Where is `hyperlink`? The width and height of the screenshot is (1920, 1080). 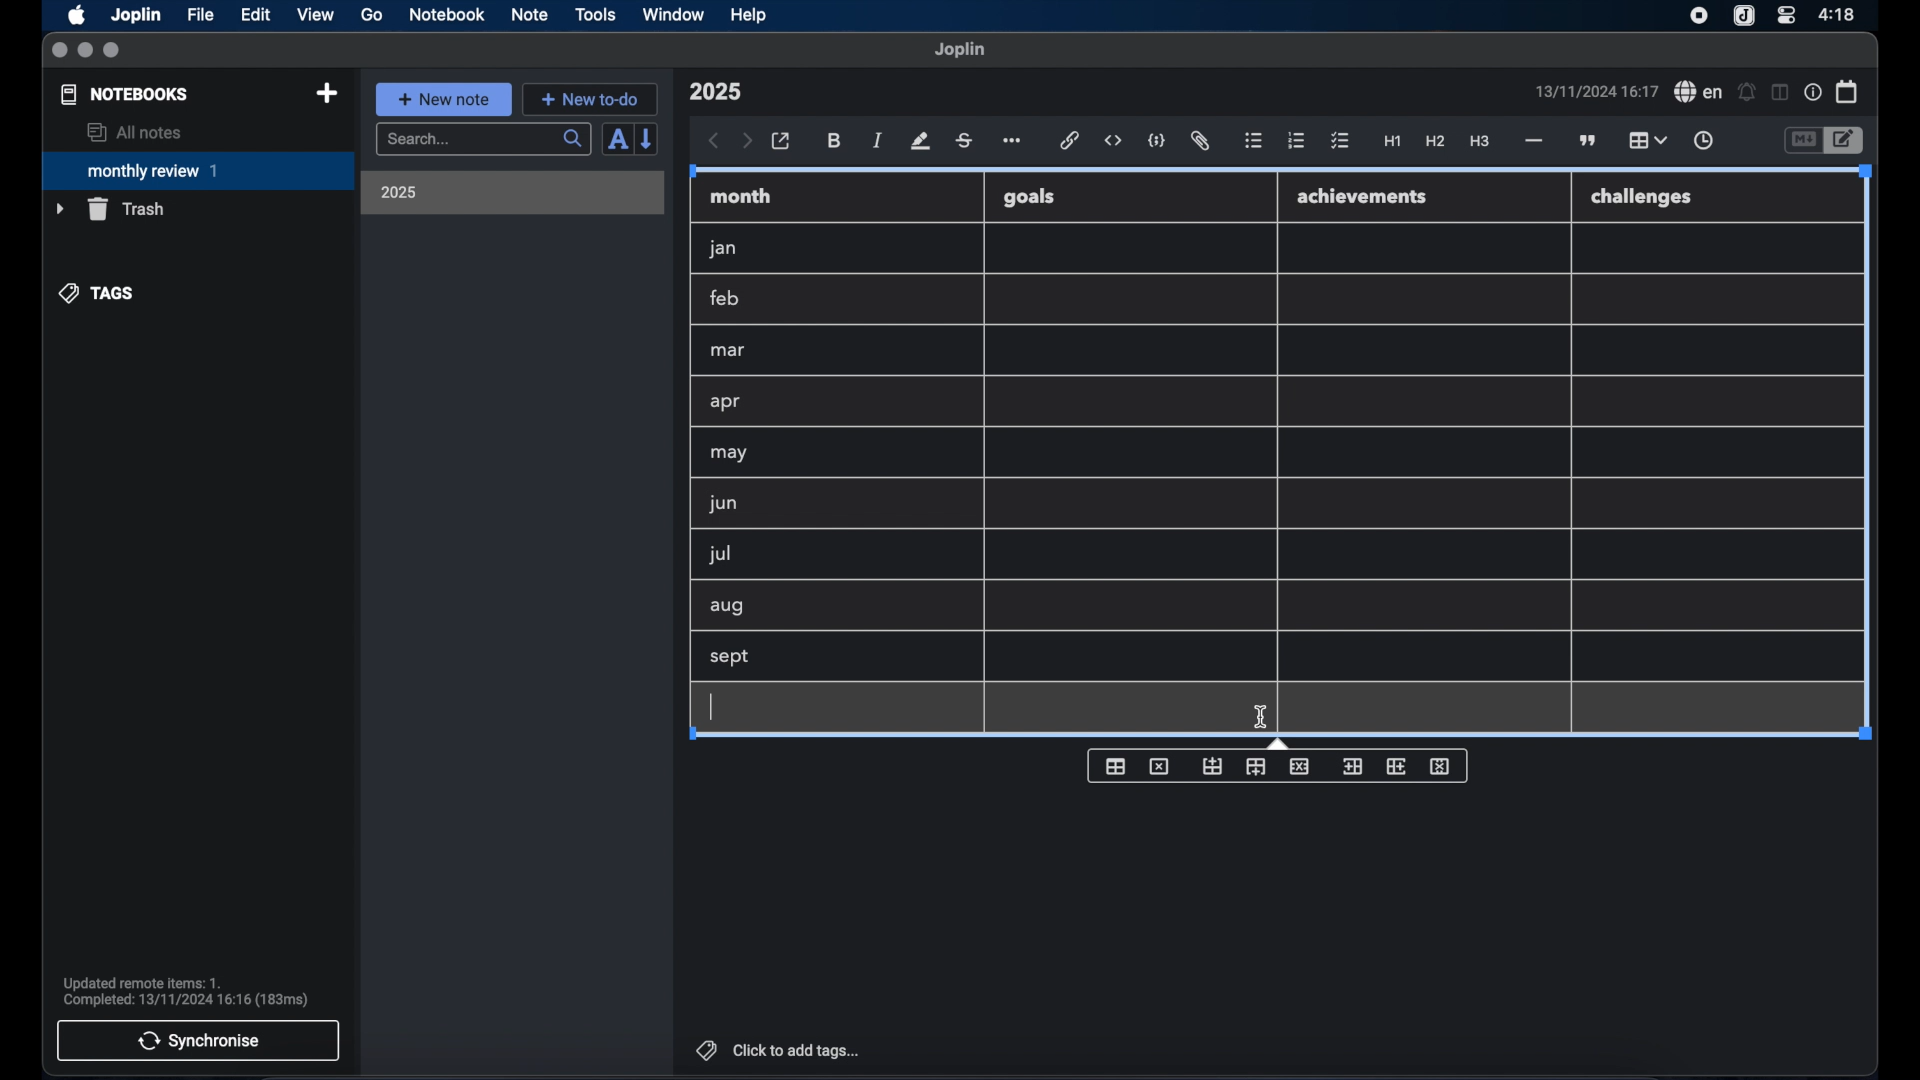
hyperlink is located at coordinates (1070, 140).